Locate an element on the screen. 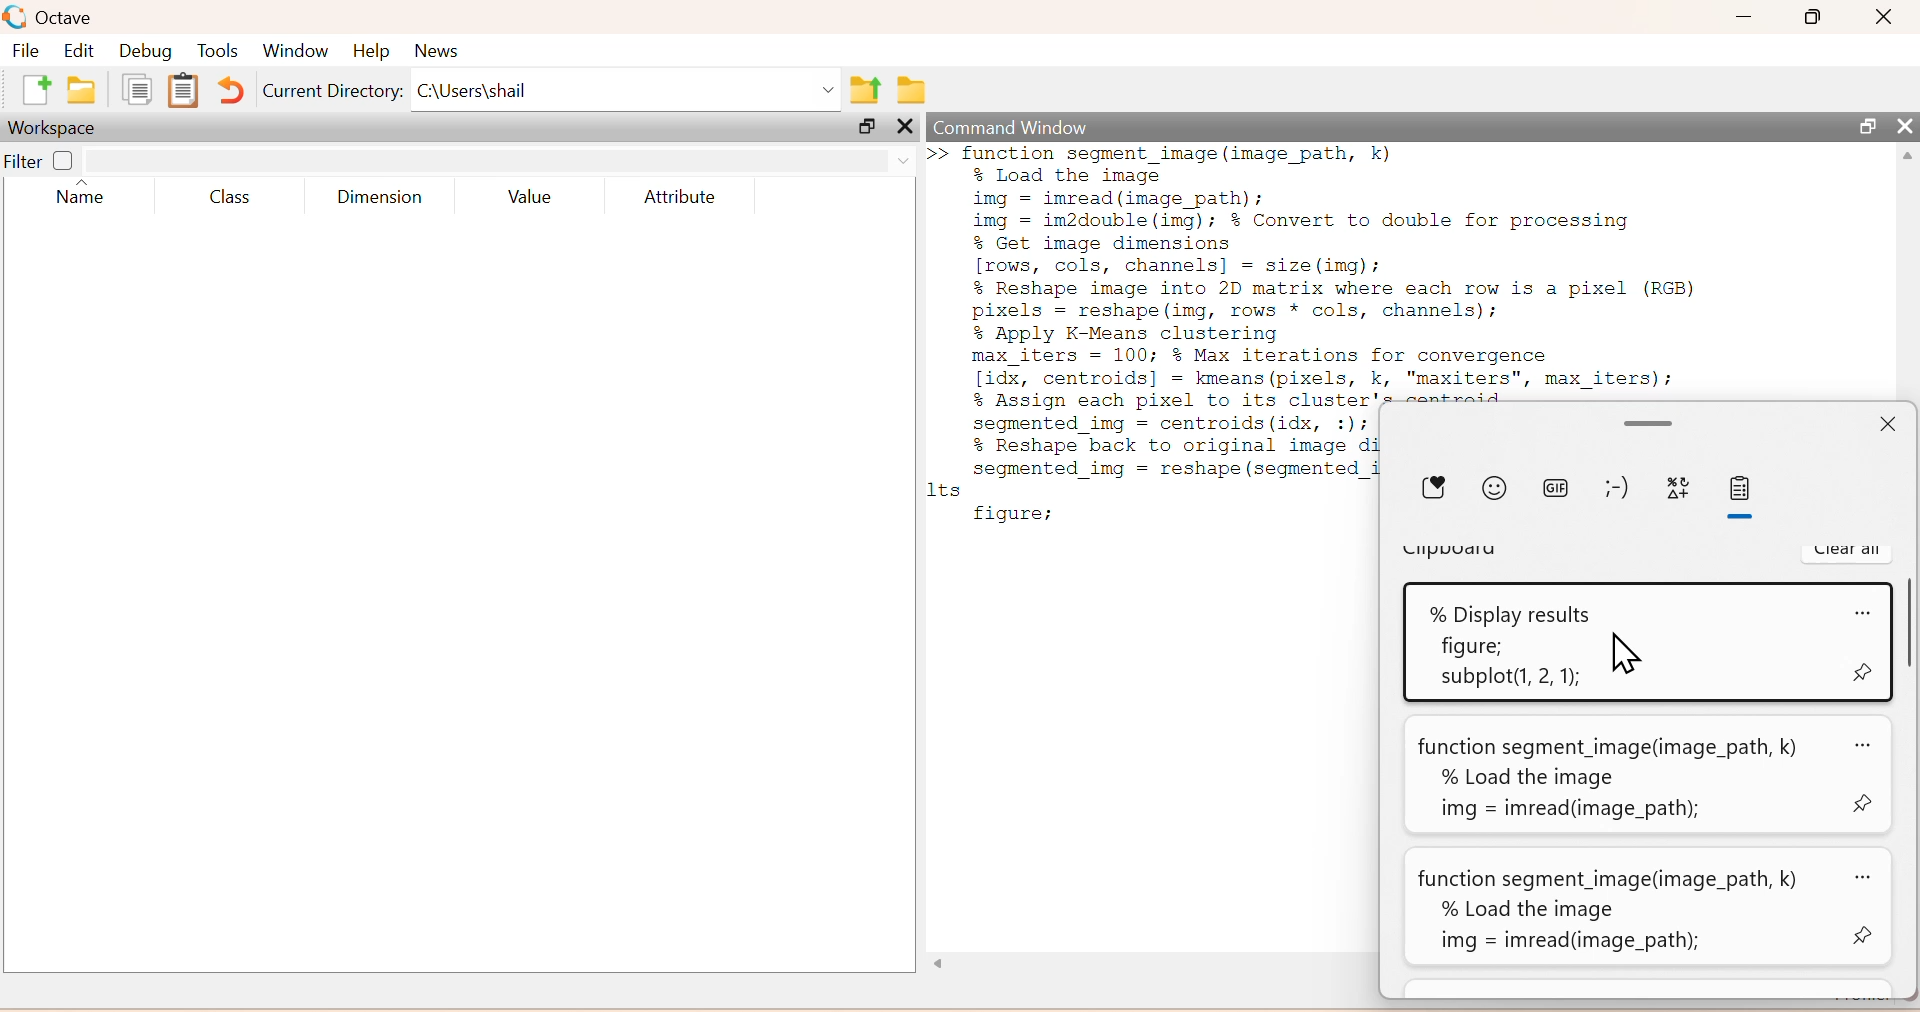  emoji is located at coordinates (1497, 489).